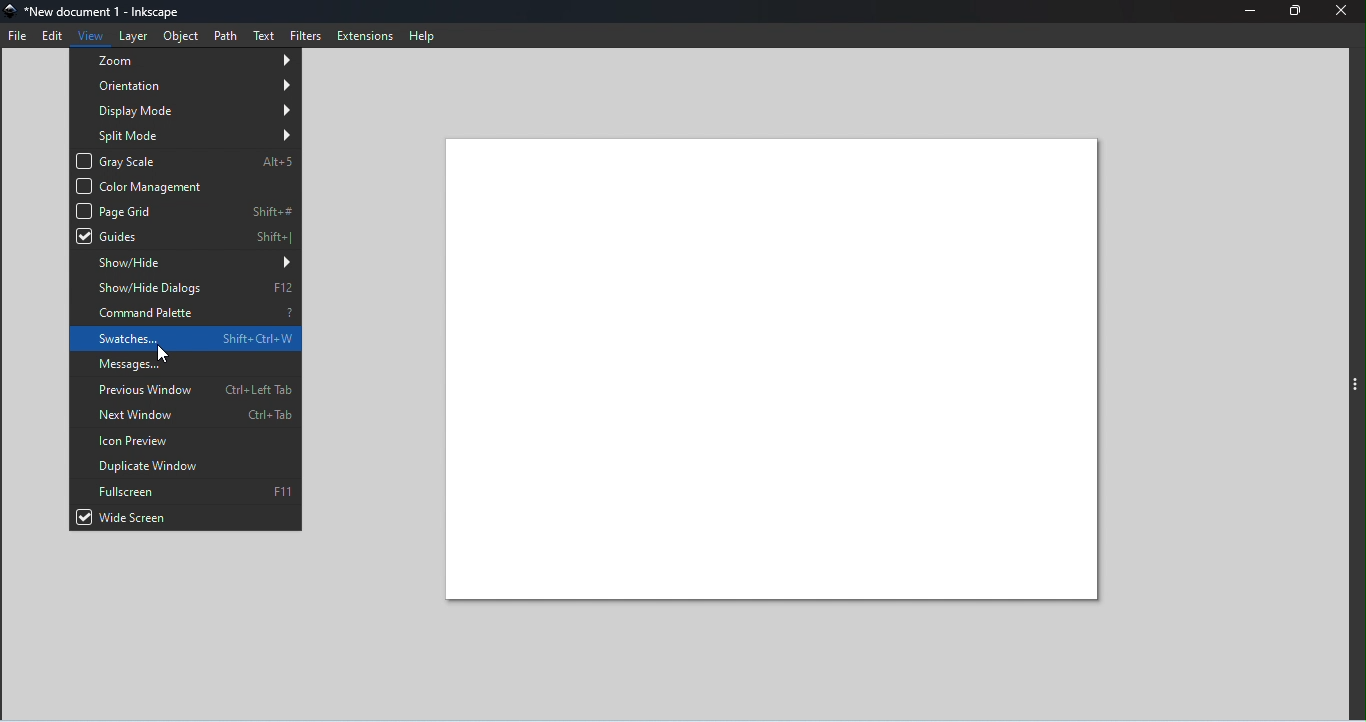 The image size is (1366, 722). What do you see at coordinates (185, 463) in the screenshot?
I see `Duplicate` at bounding box center [185, 463].